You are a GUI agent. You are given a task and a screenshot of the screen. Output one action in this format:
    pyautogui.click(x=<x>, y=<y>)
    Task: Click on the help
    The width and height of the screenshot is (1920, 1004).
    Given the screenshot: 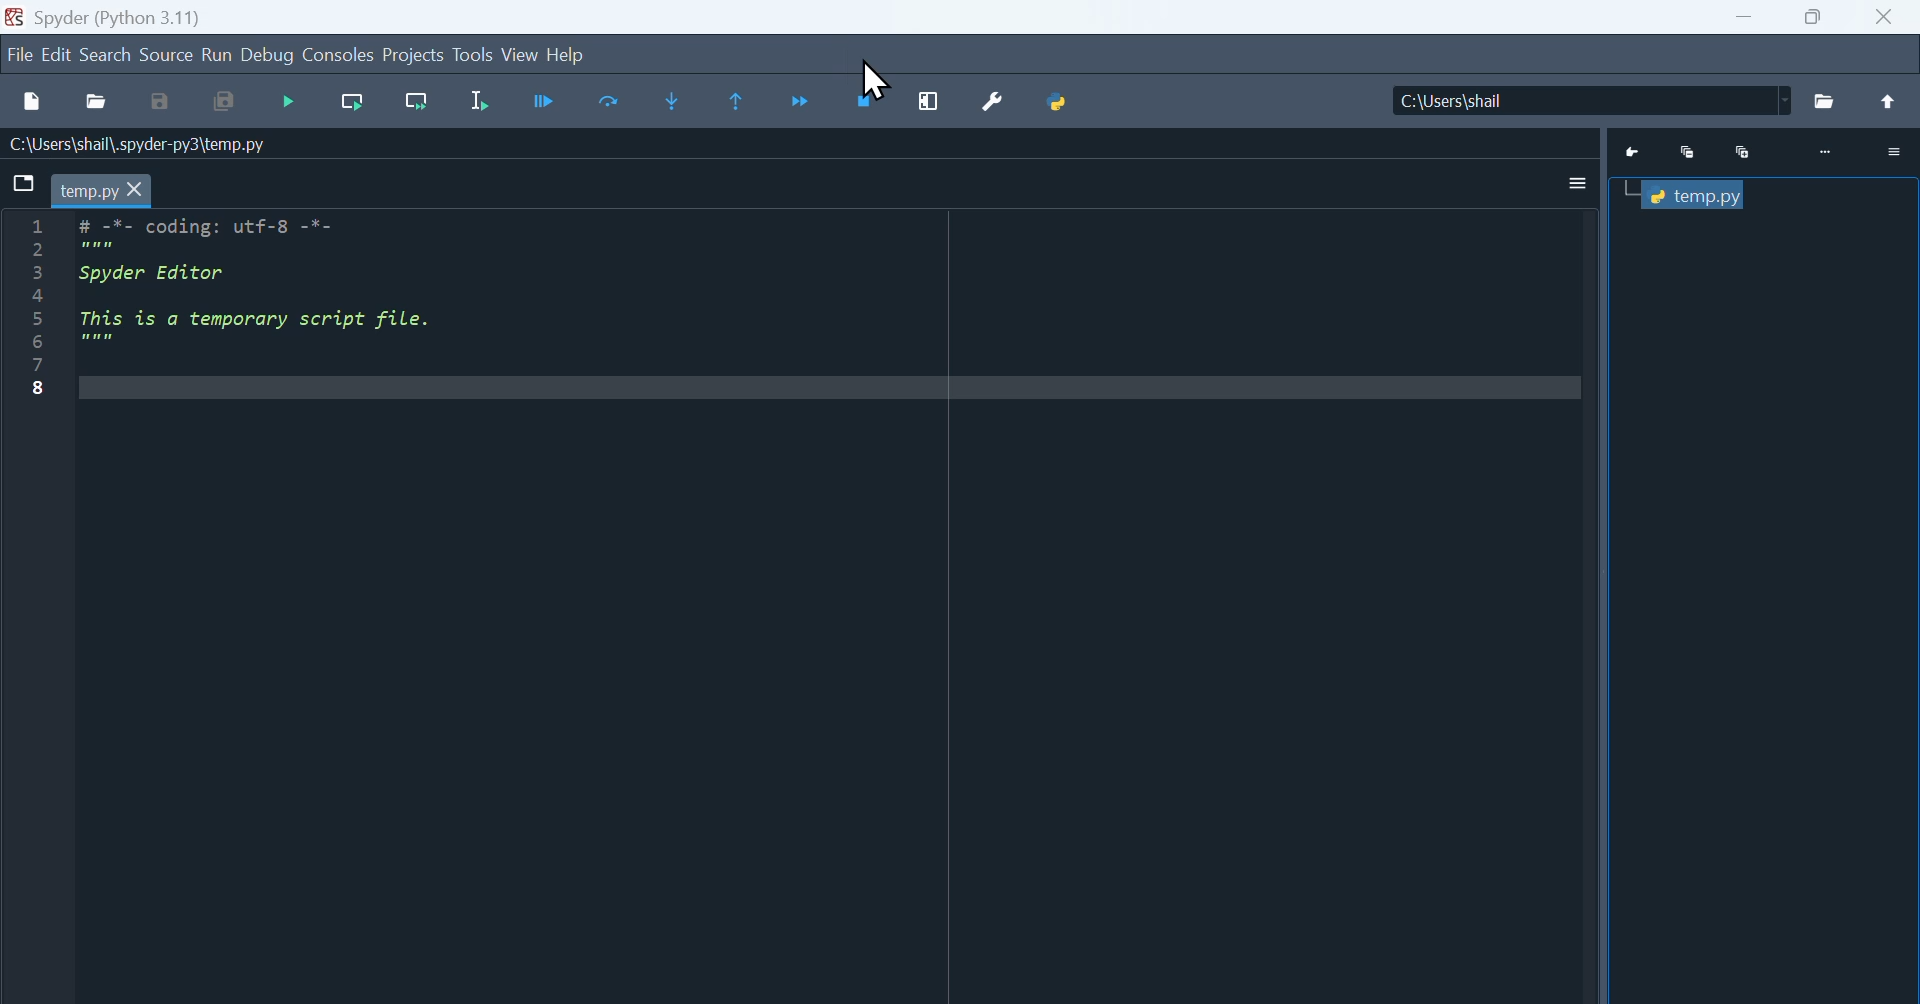 What is the action you would take?
    pyautogui.click(x=565, y=54)
    